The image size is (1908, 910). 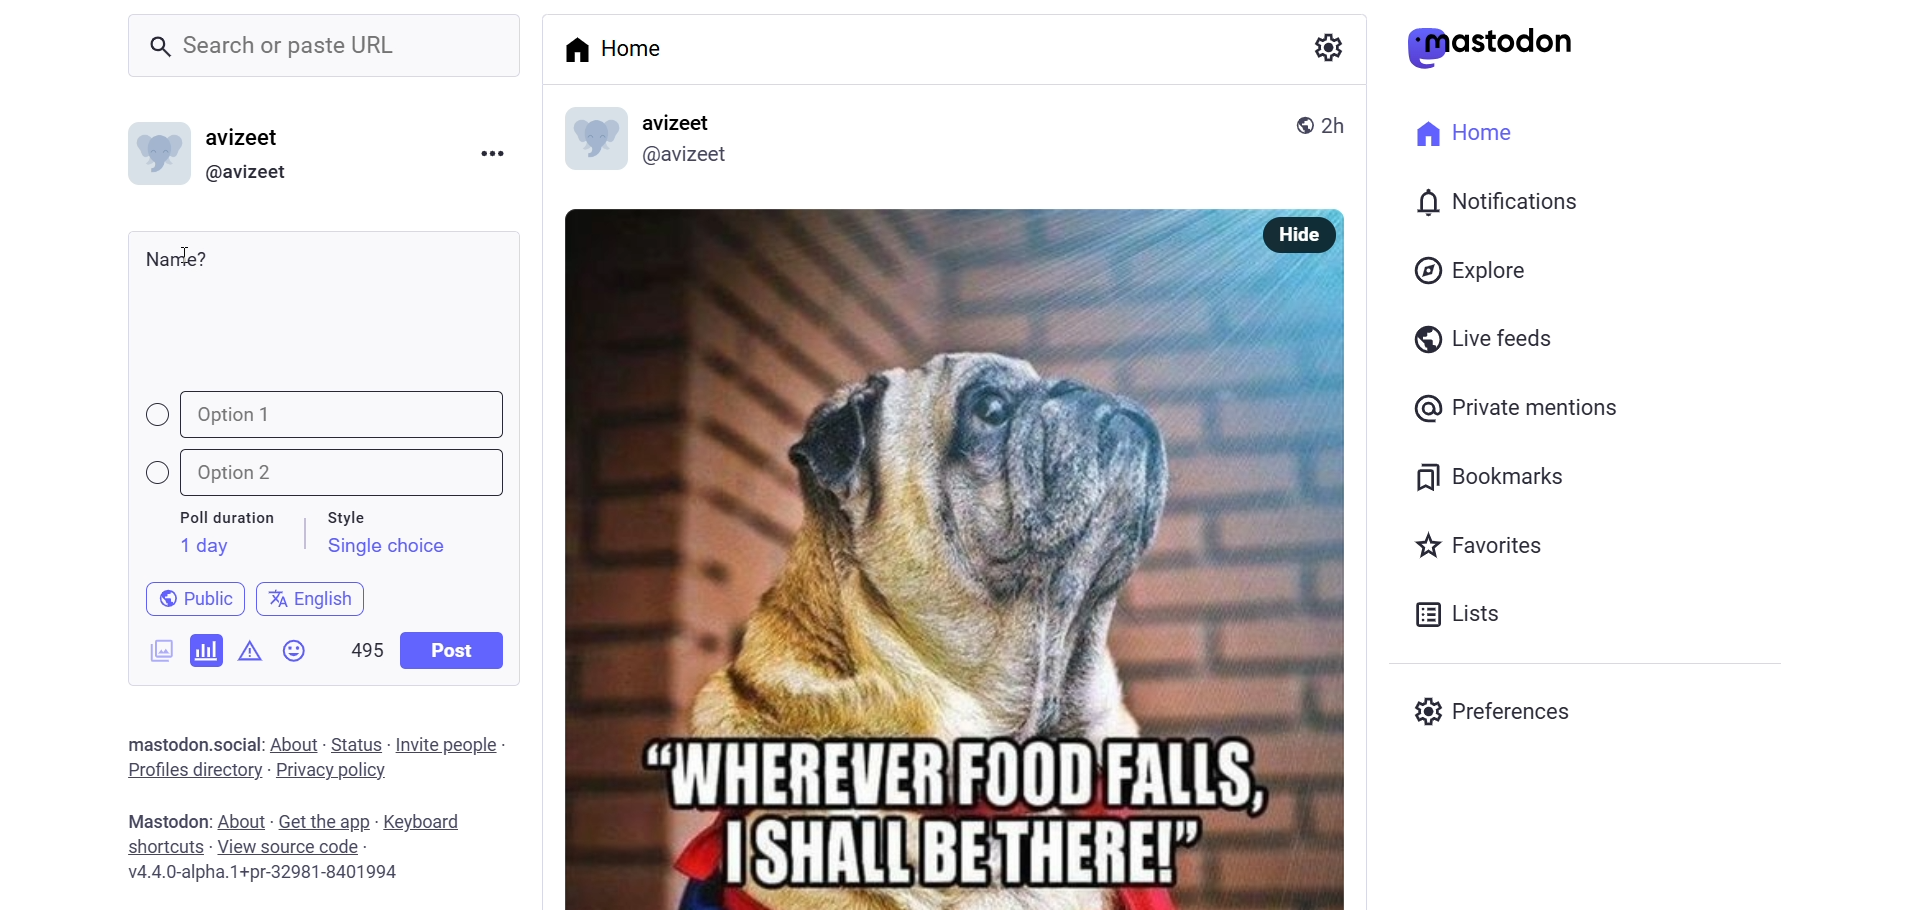 I want to click on mastodon, so click(x=1491, y=47).